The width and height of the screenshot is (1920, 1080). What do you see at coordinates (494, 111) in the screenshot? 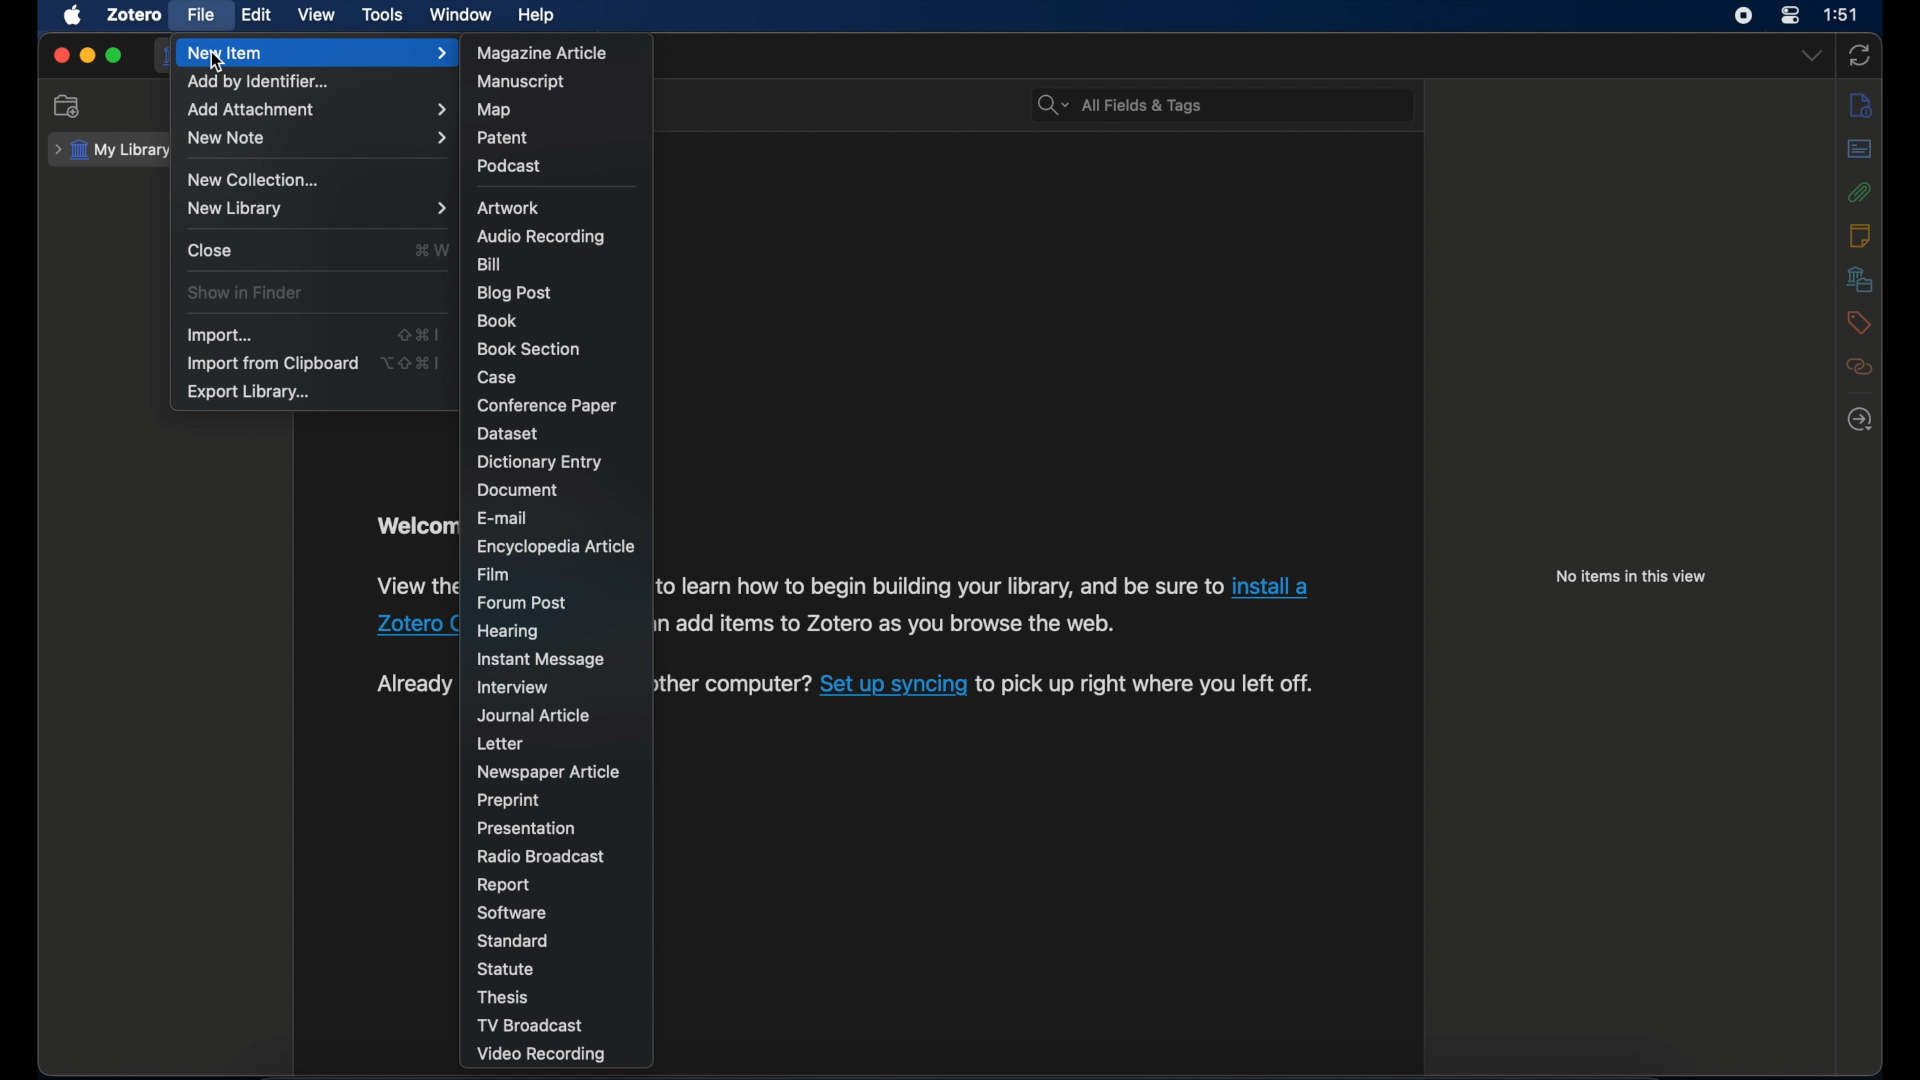
I see `map` at bounding box center [494, 111].